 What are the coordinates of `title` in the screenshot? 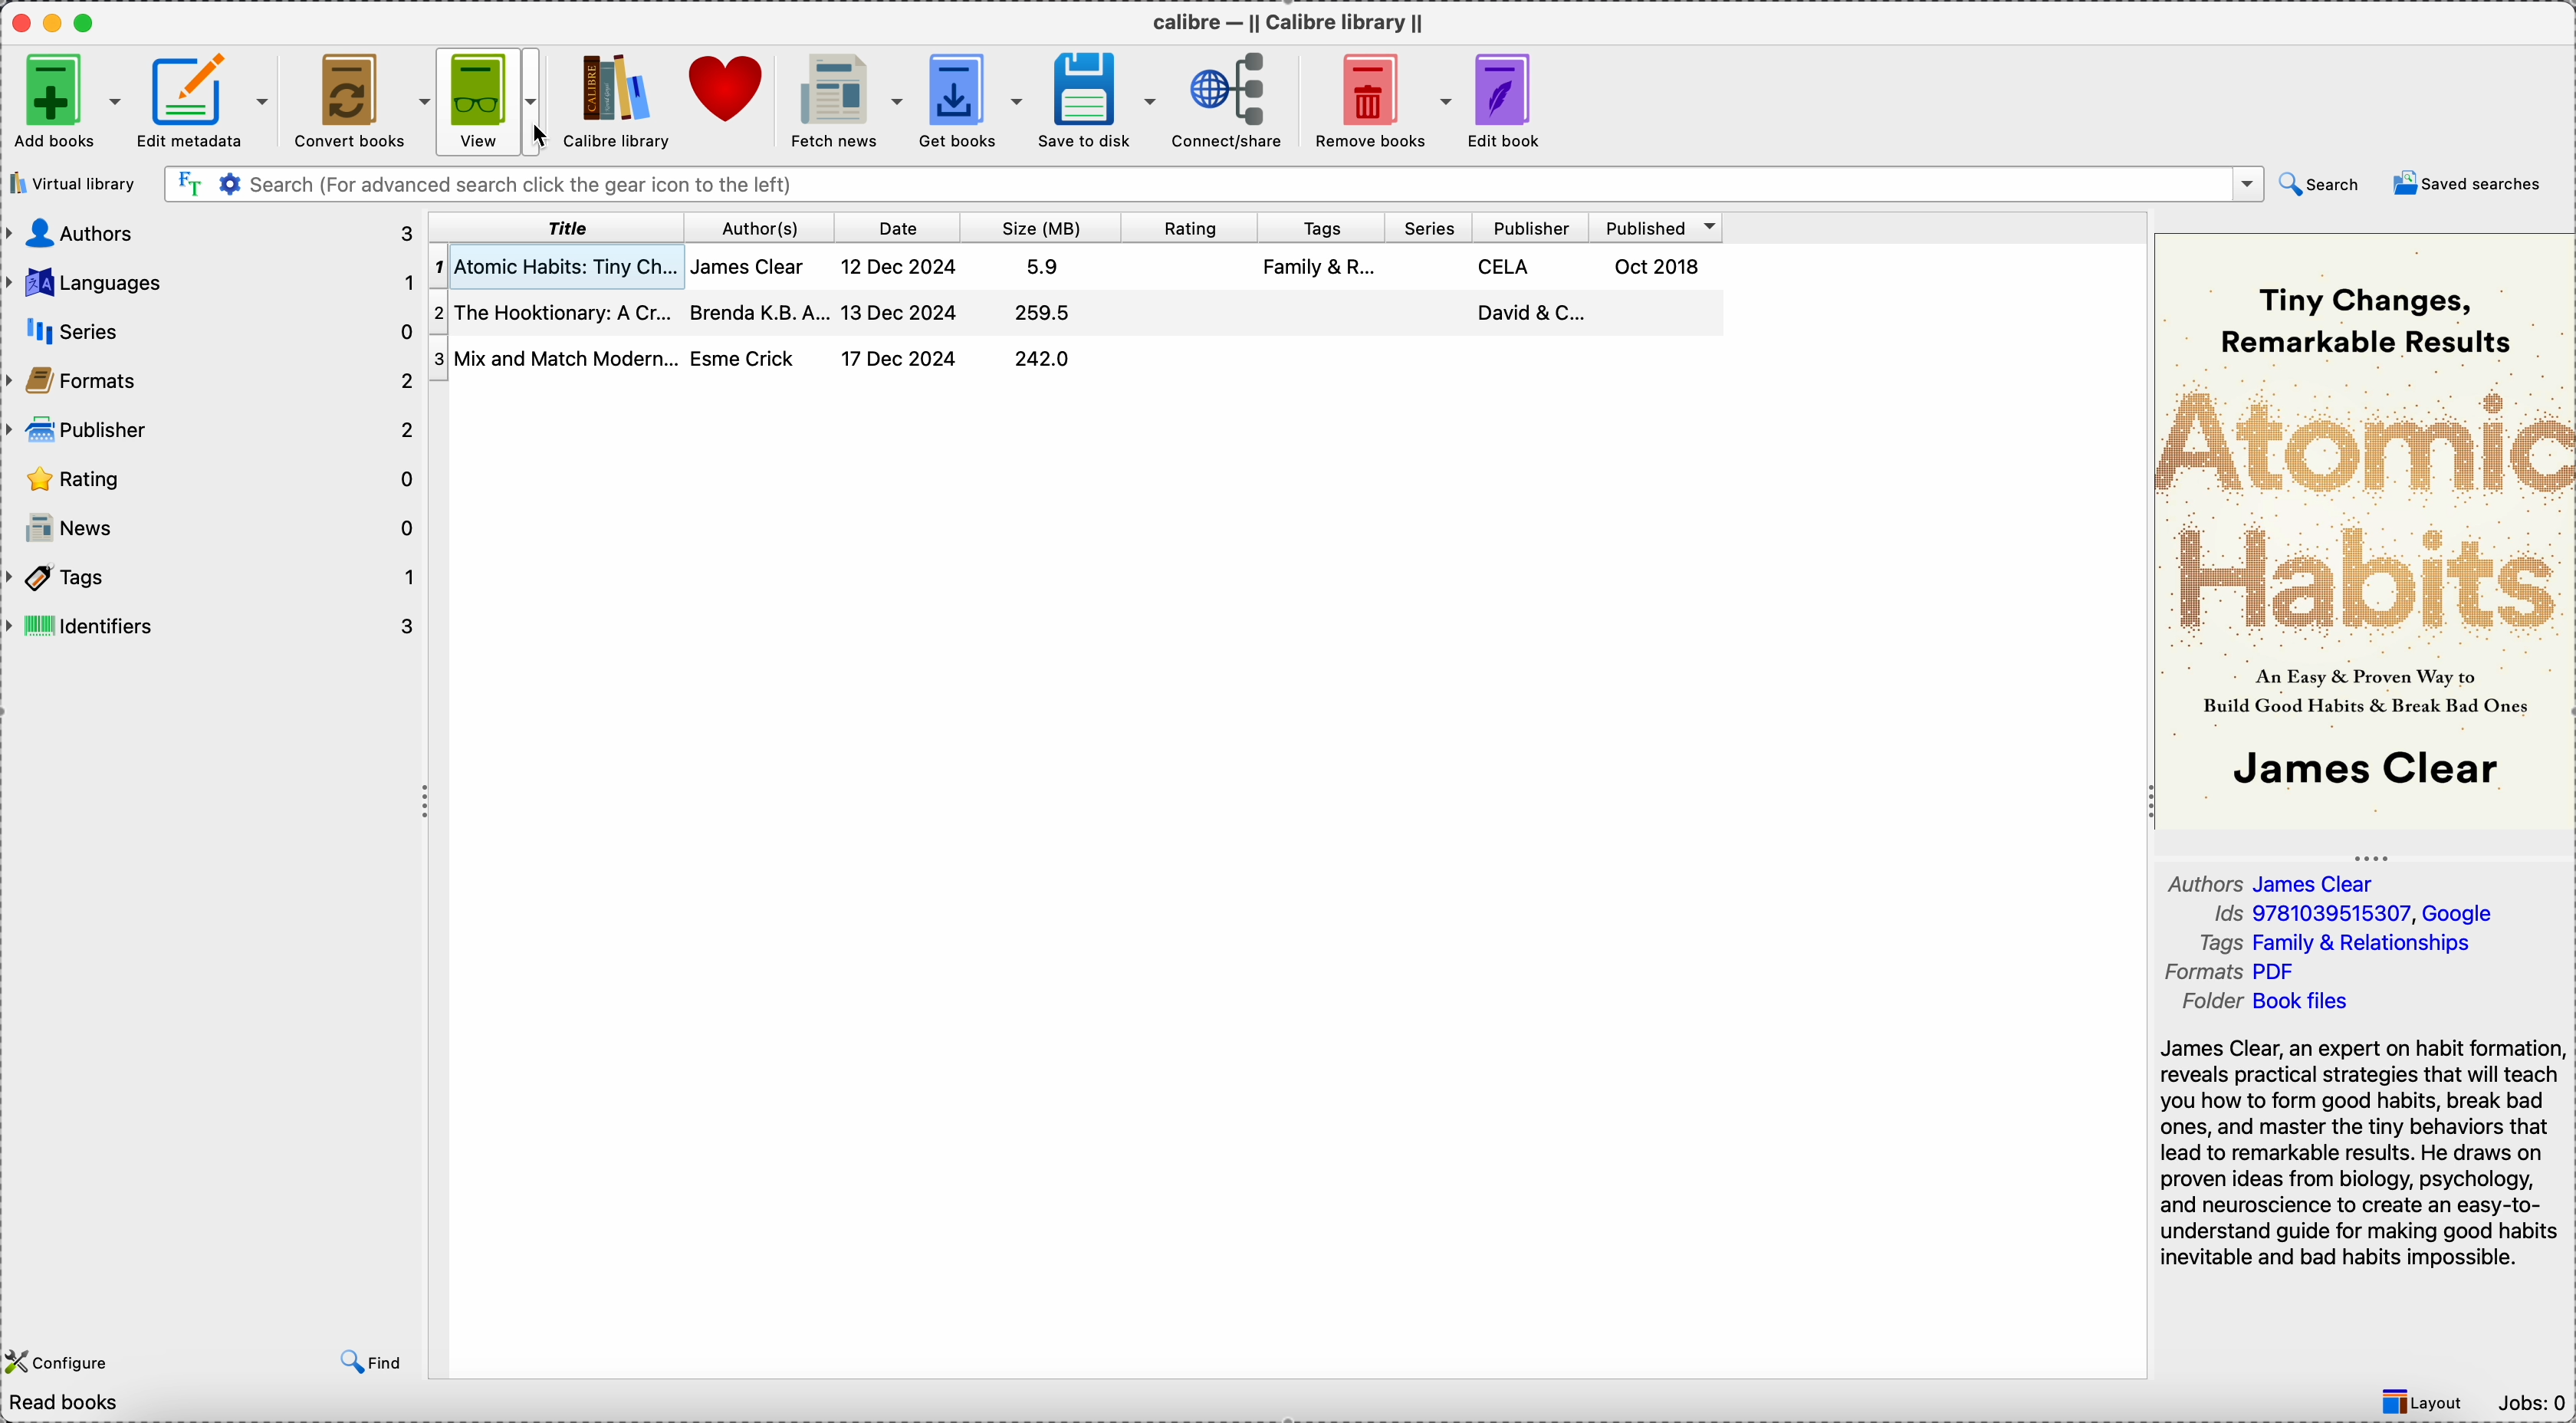 It's located at (557, 228).